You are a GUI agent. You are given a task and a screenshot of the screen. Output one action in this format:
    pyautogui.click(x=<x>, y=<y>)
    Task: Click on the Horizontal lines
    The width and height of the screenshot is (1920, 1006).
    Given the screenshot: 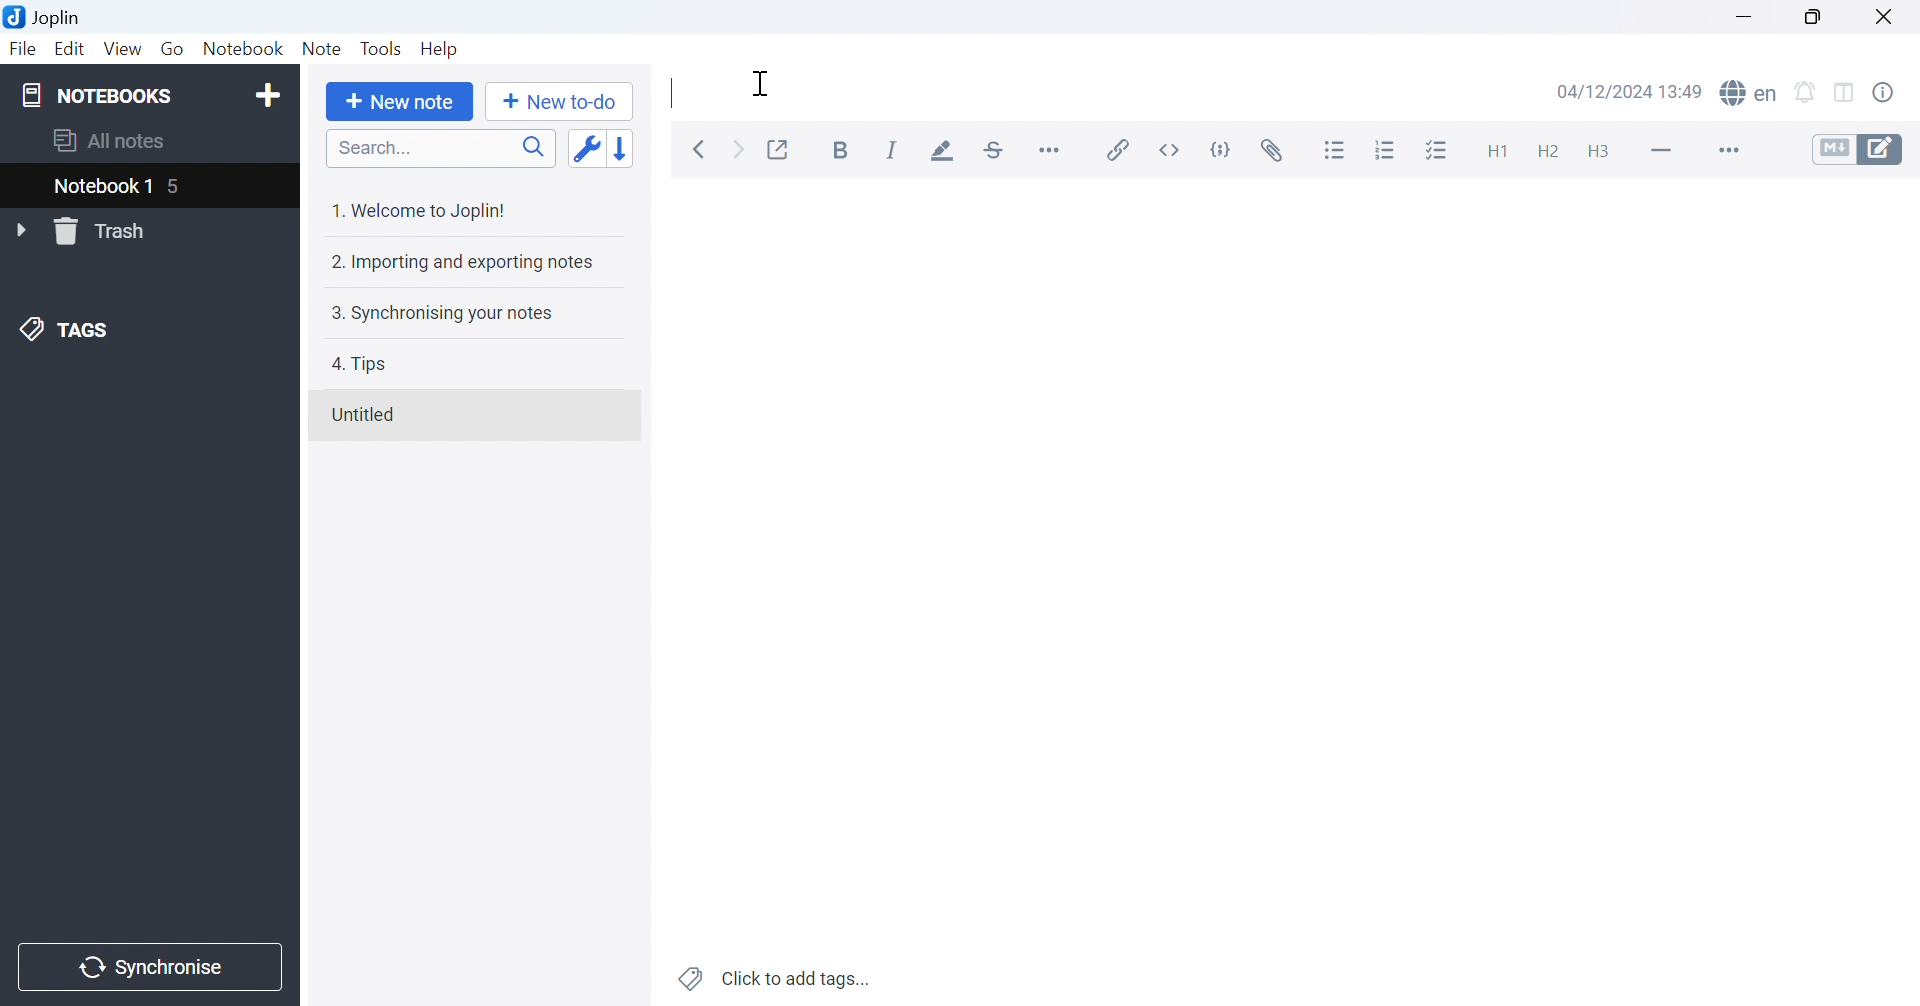 What is the action you would take?
    pyautogui.click(x=1661, y=149)
    